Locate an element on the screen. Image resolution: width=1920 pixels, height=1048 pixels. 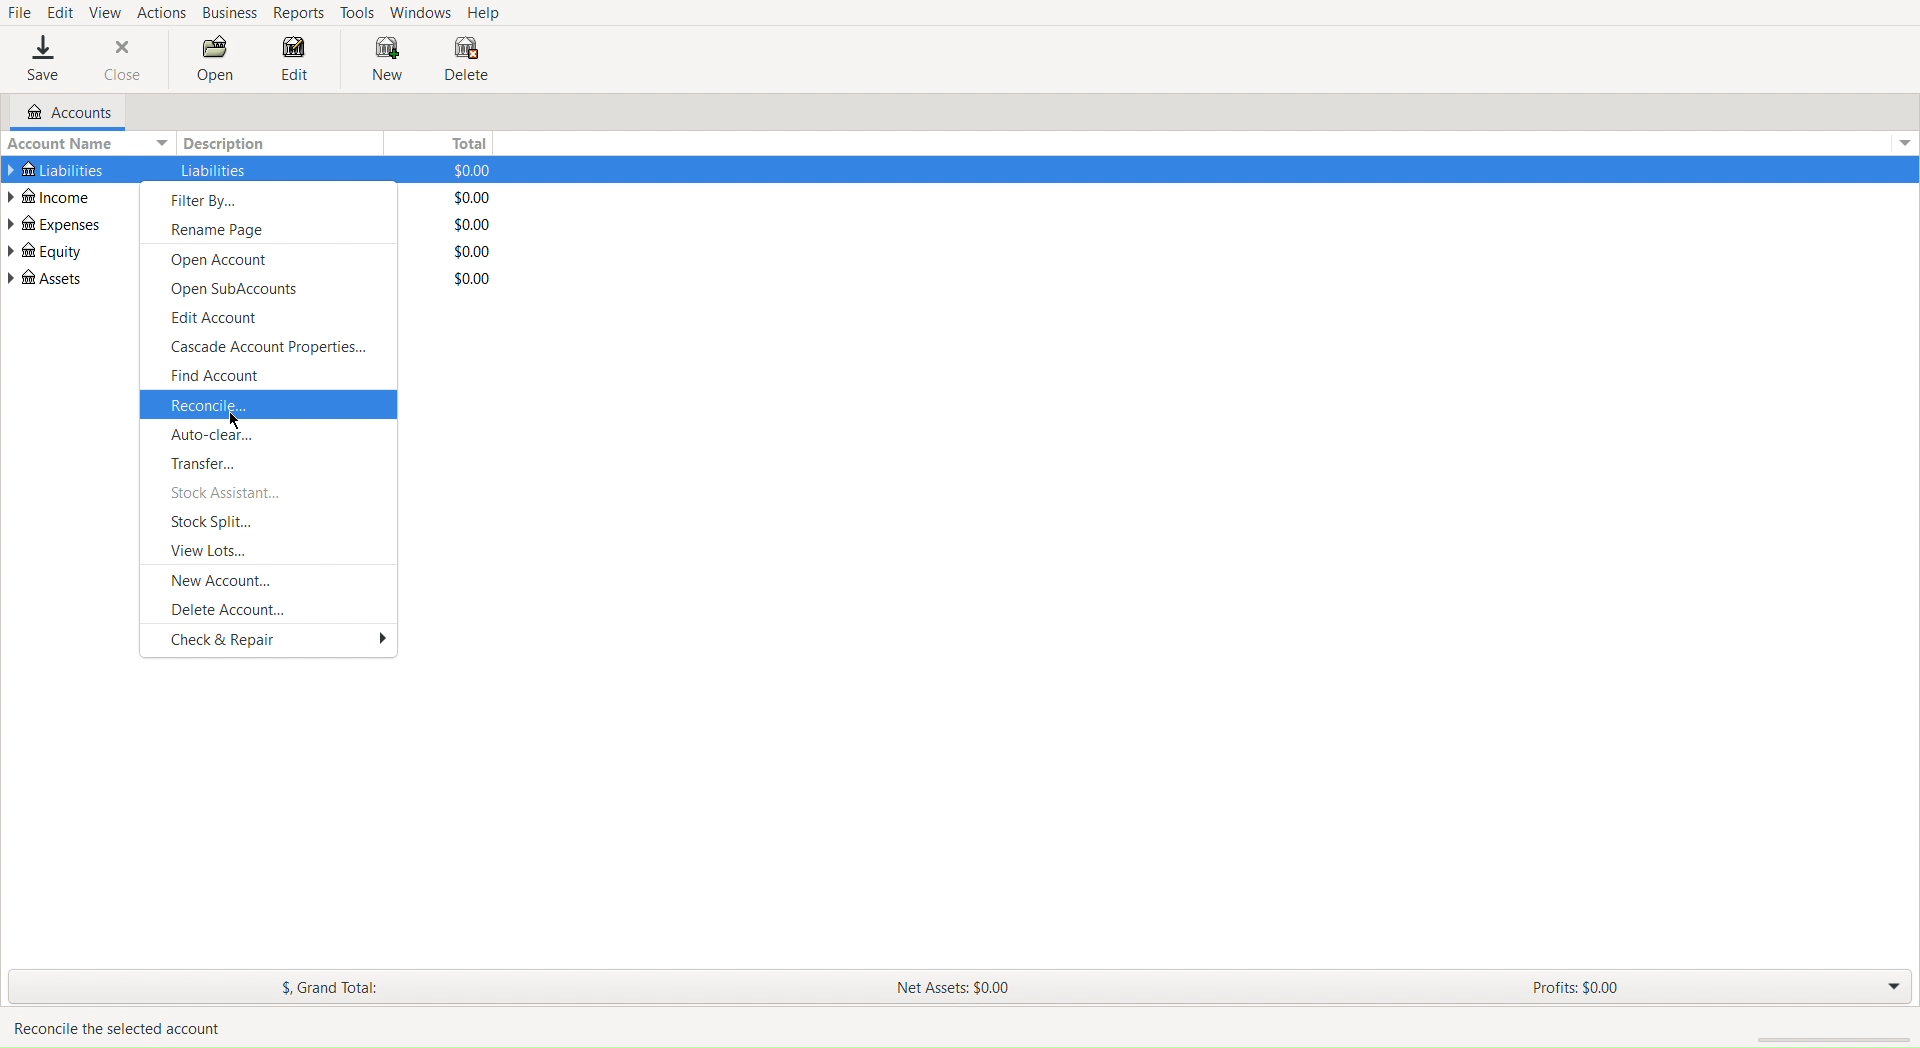
View is located at coordinates (107, 12).